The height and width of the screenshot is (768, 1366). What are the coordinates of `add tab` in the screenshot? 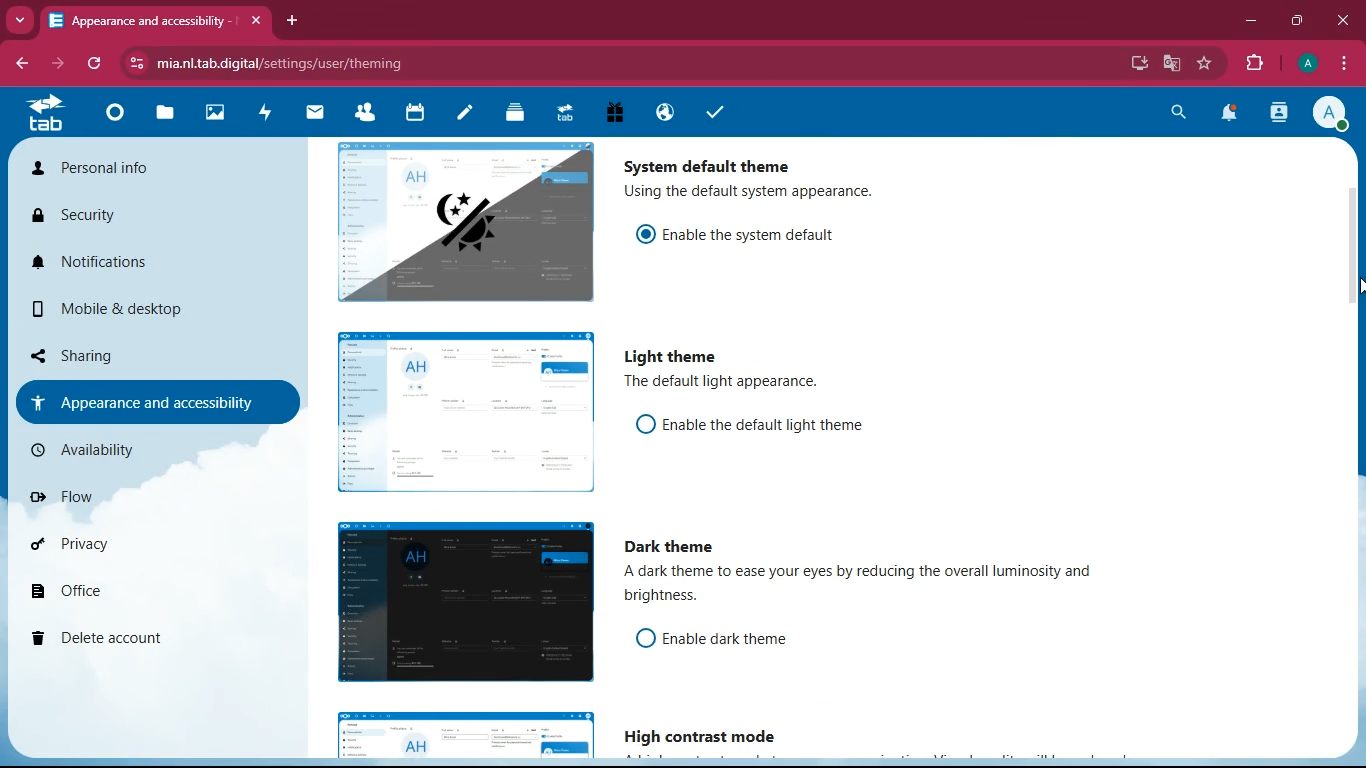 It's located at (294, 21).